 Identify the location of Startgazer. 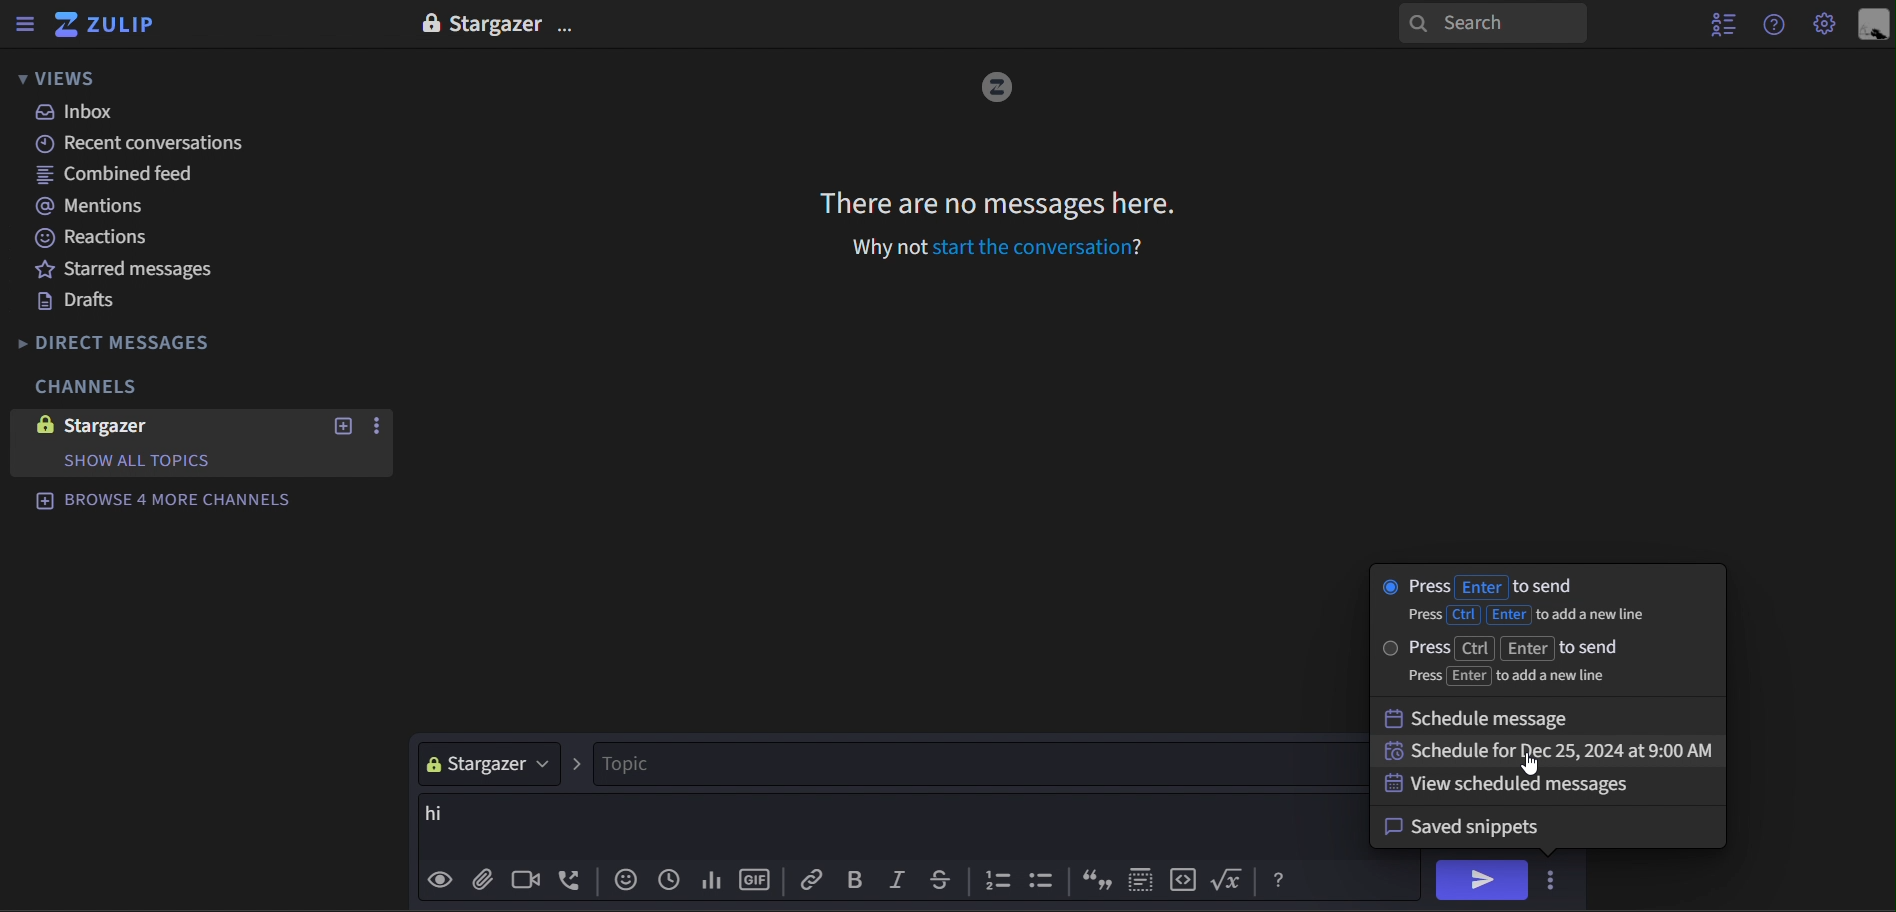
(500, 23).